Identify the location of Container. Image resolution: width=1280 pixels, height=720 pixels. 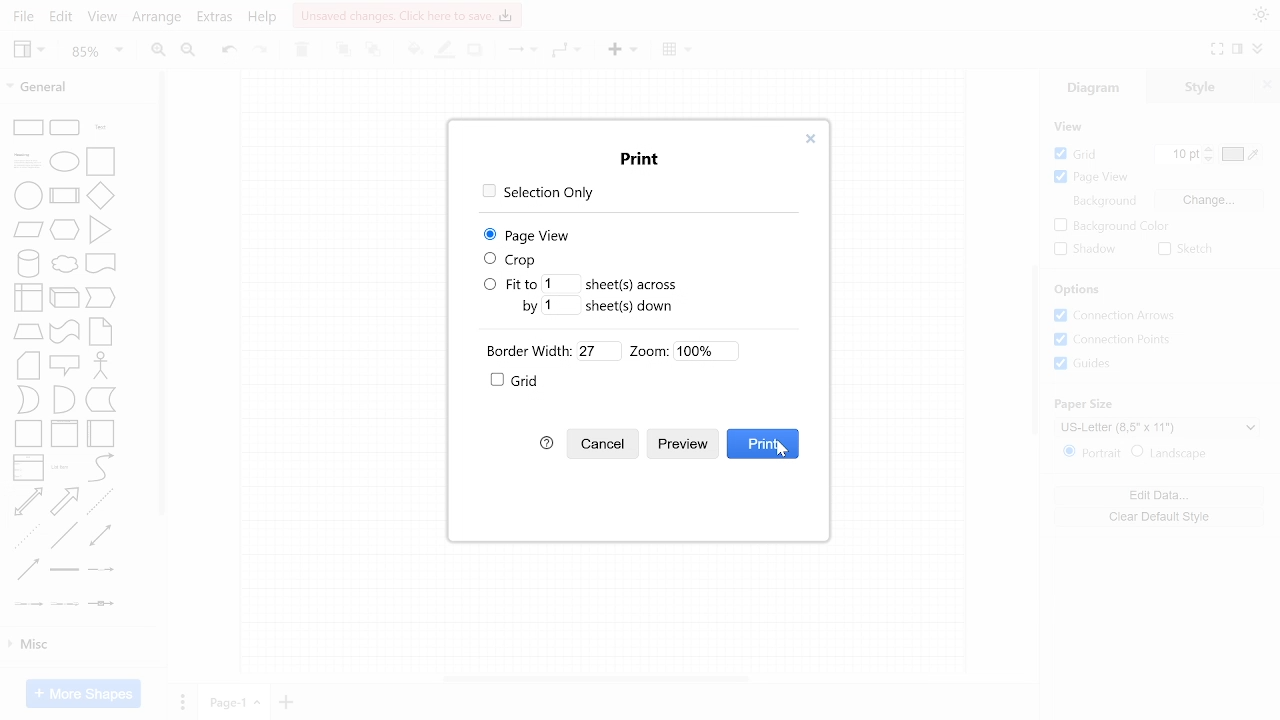
(28, 434).